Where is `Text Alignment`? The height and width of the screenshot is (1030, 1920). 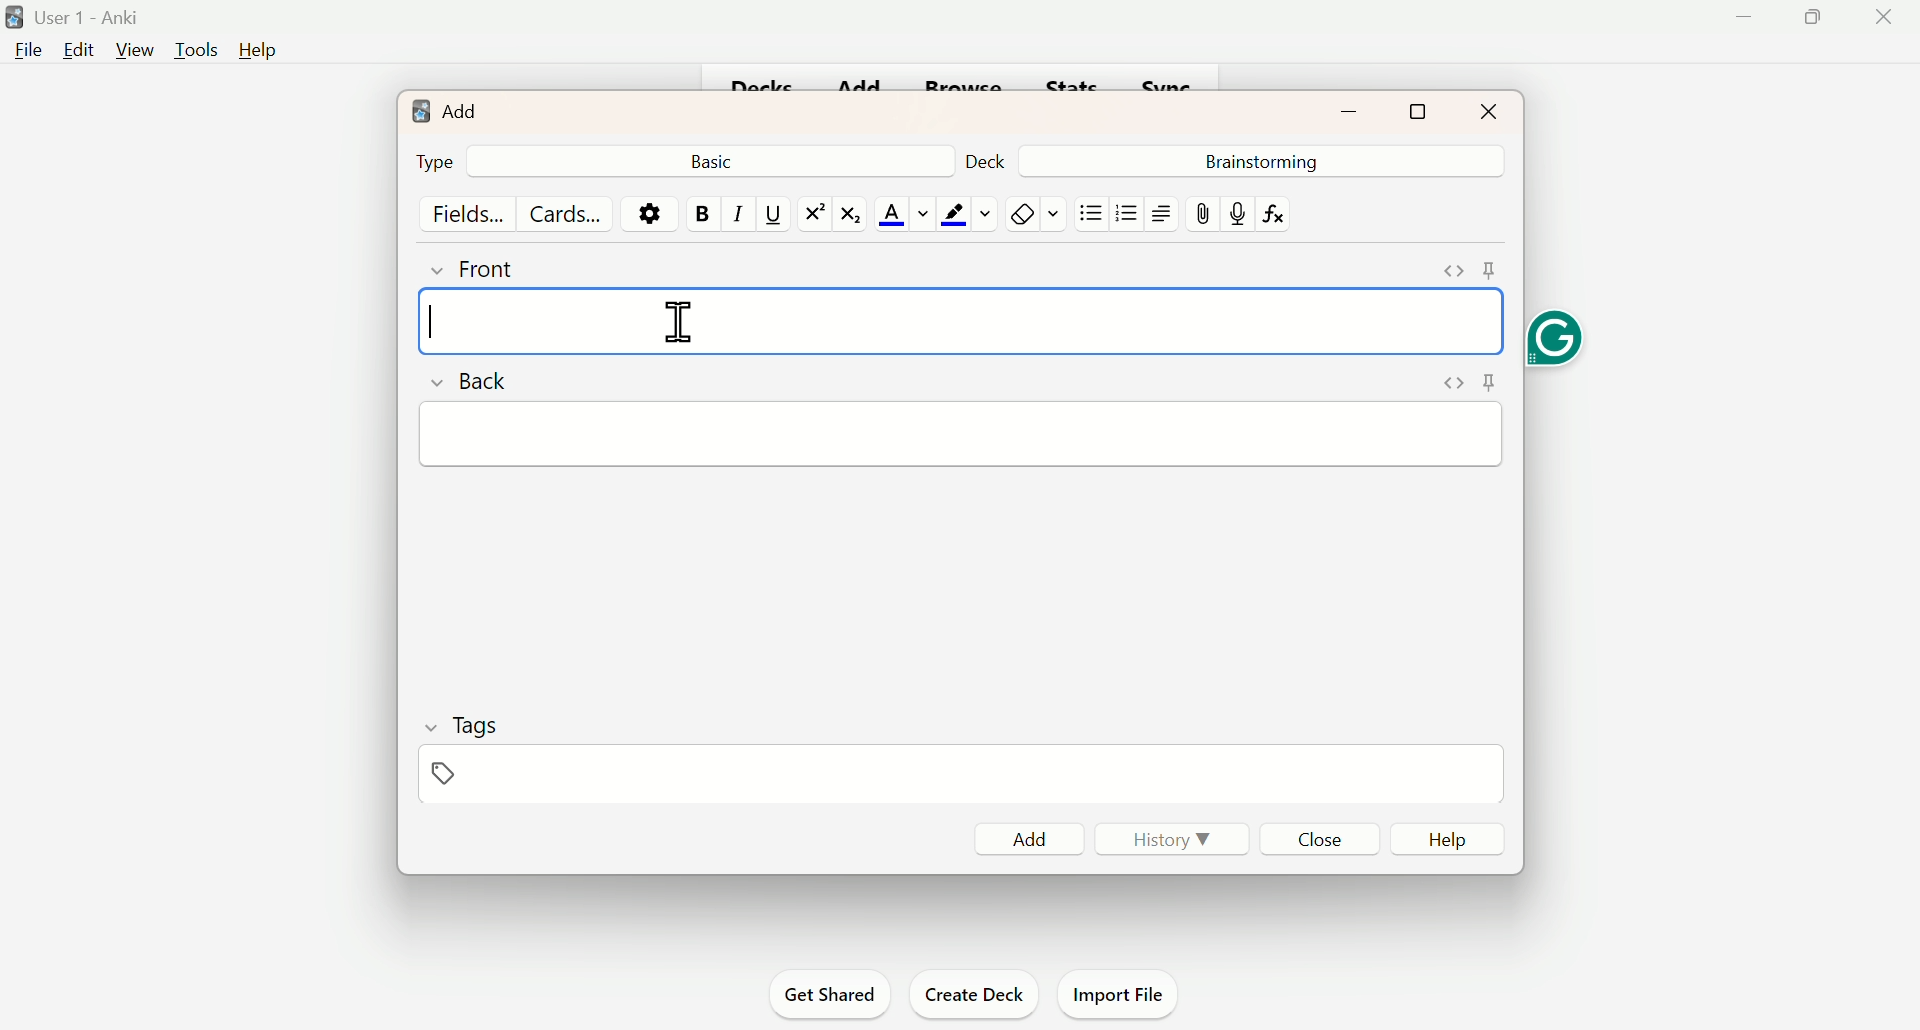
Text Alignment is located at coordinates (1159, 213).